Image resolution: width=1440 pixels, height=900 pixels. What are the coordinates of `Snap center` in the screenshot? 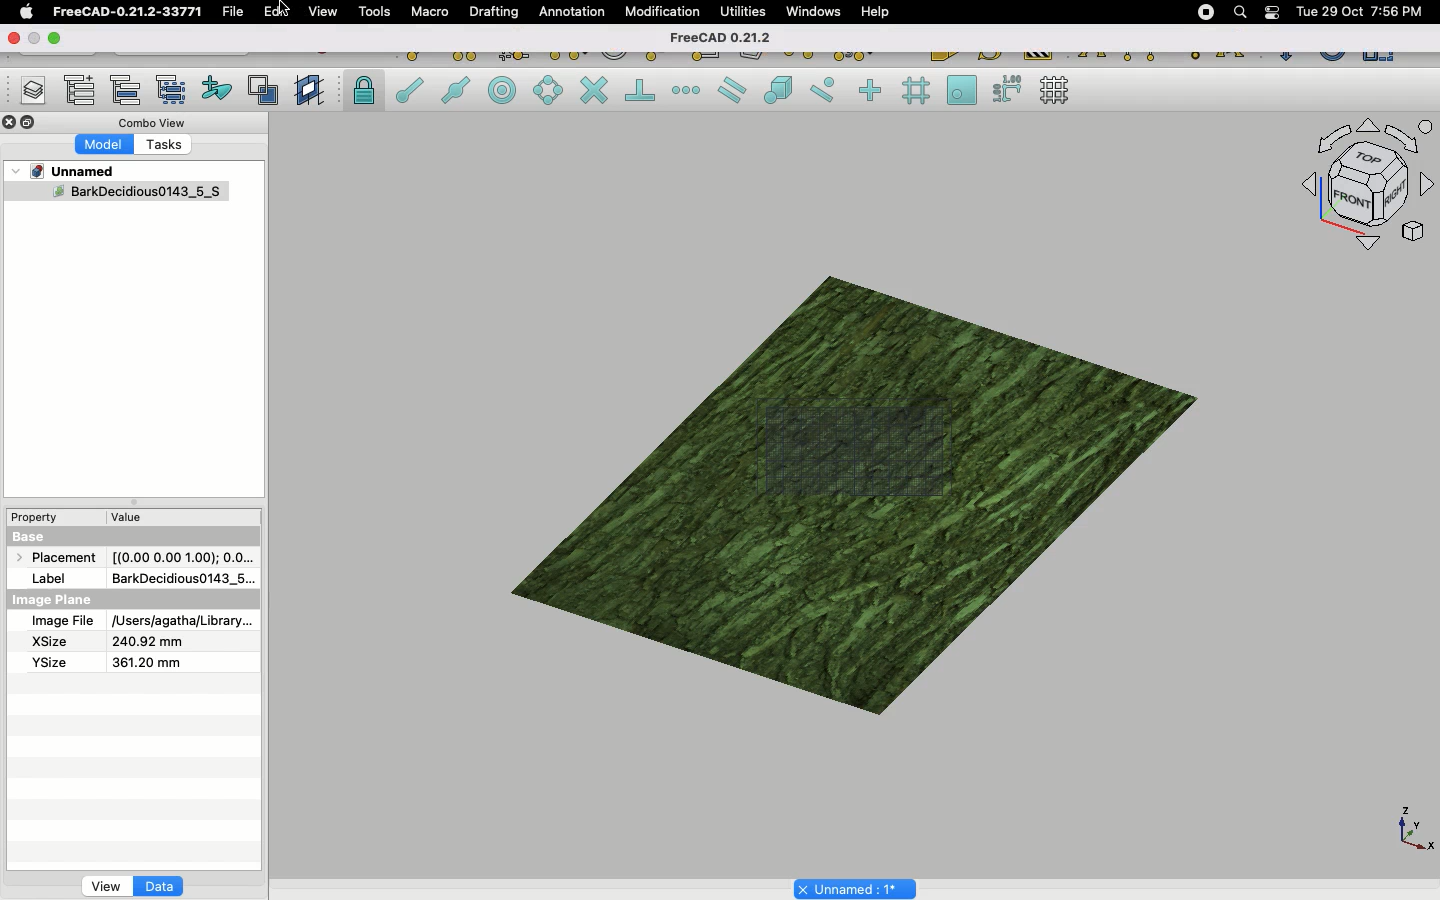 It's located at (508, 89).